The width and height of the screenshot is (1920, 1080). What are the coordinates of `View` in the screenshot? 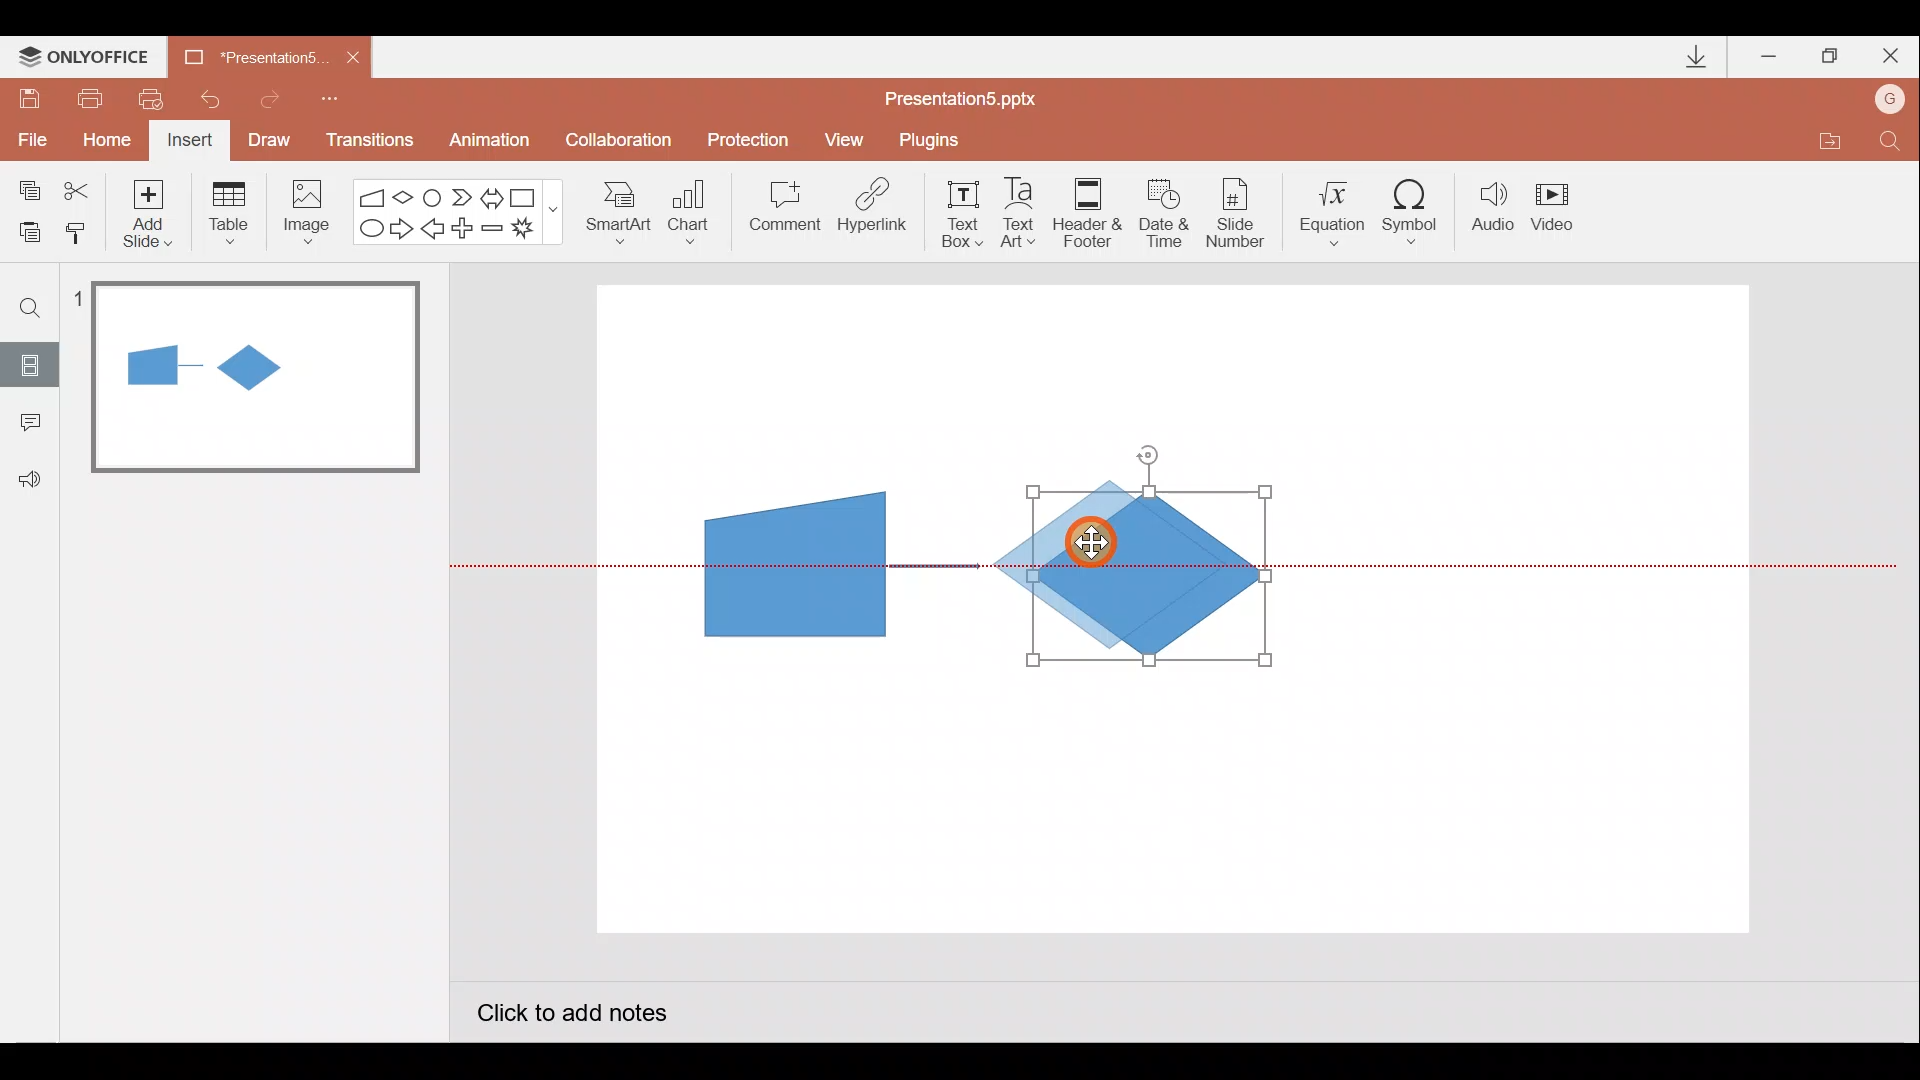 It's located at (847, 138).